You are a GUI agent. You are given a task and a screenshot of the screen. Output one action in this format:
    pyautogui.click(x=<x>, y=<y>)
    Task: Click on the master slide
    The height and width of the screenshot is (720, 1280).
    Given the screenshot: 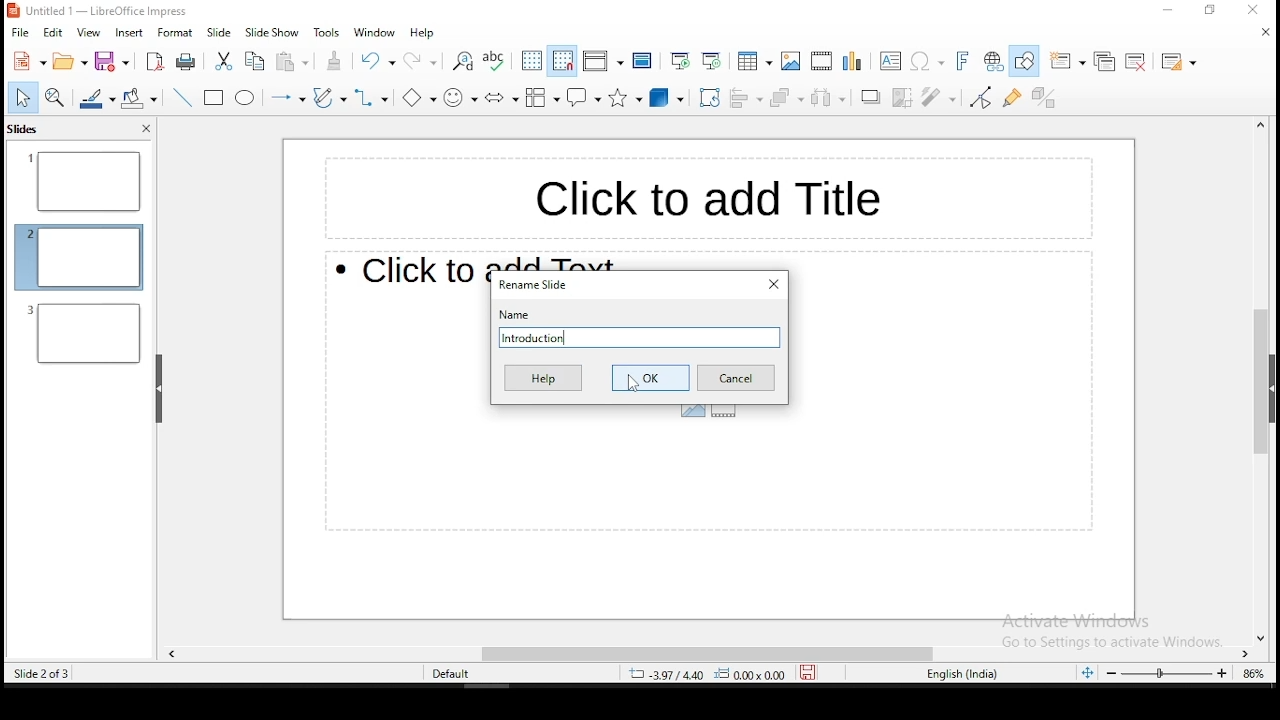 What is the action you would take?
    pyautogui.click(x=644, y=60)
    